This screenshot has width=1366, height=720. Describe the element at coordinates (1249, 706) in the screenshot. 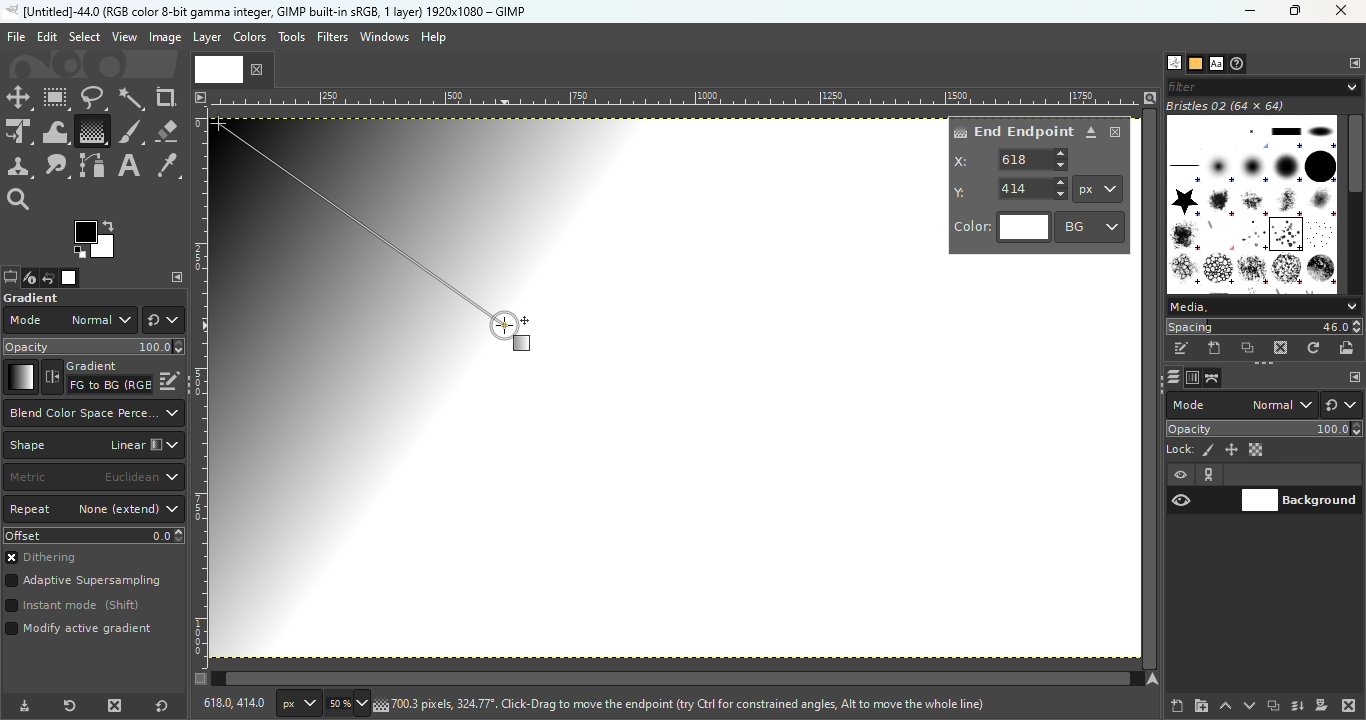

I see `Lower this layer one step in the layer stack` at that location.